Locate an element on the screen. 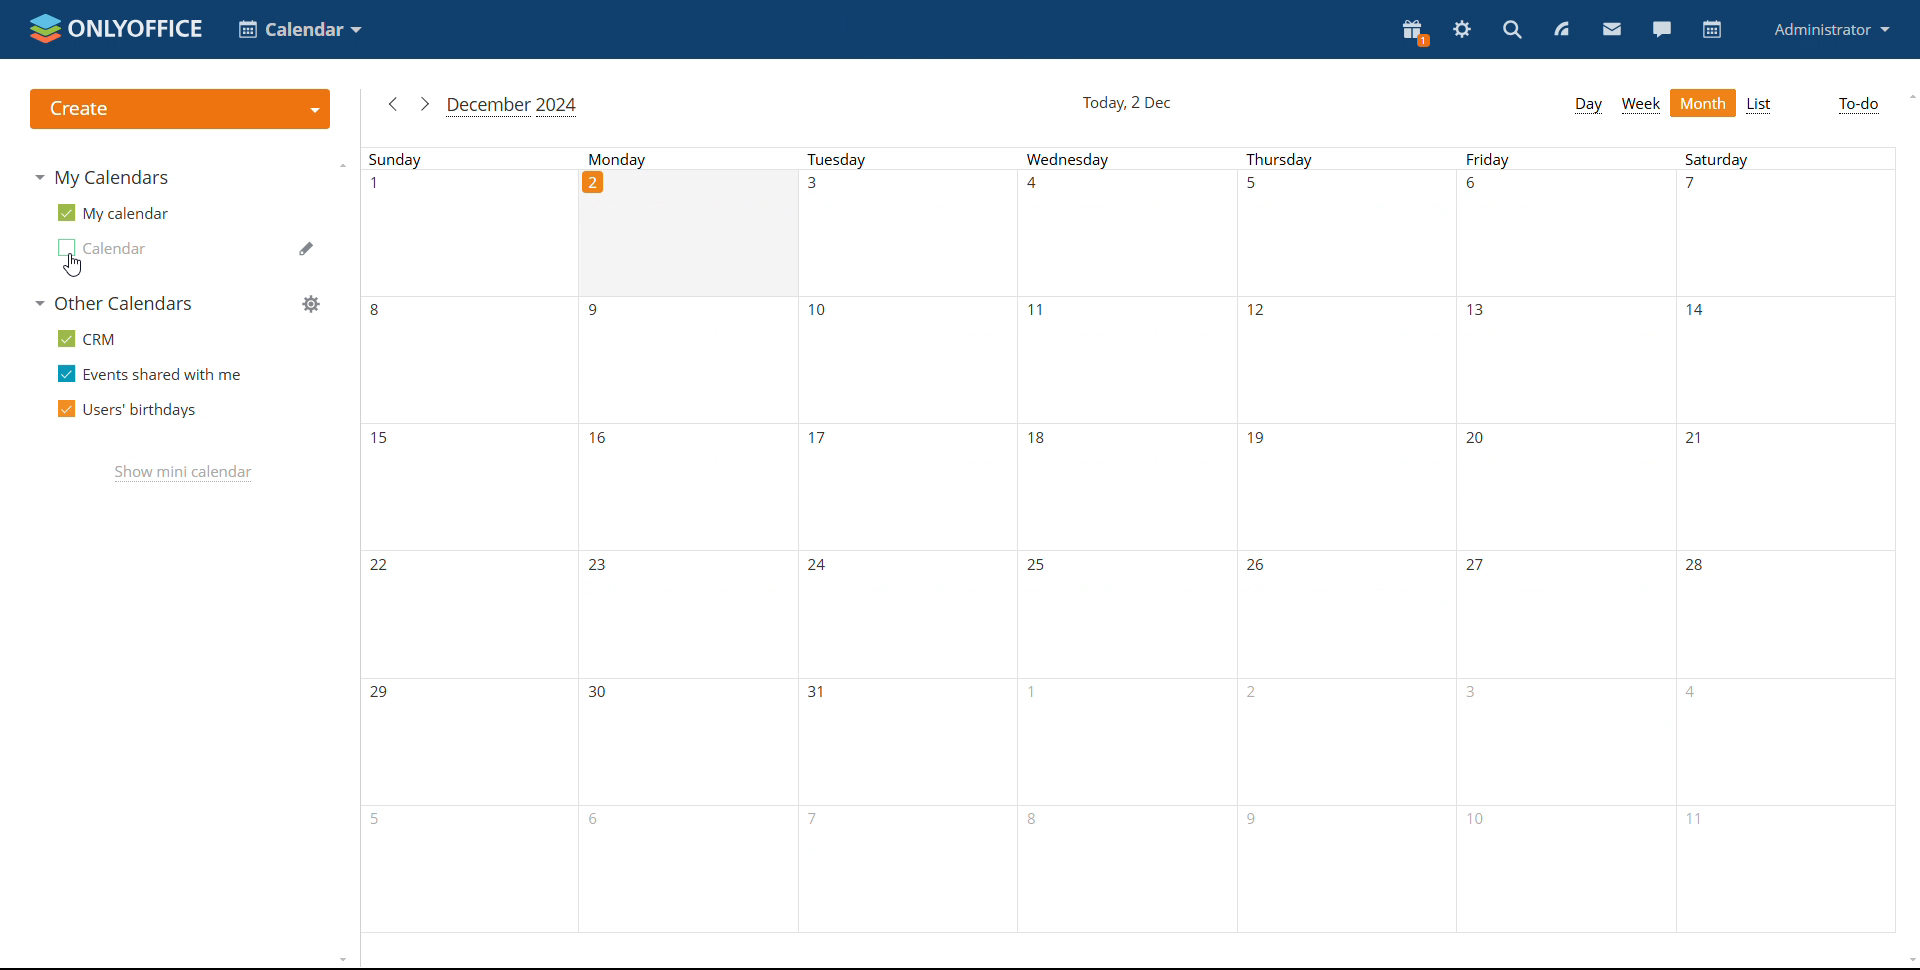 Image resolution: width=1920 pixels, height=970 pixels. 28 is located at coordinates (1786, 615).